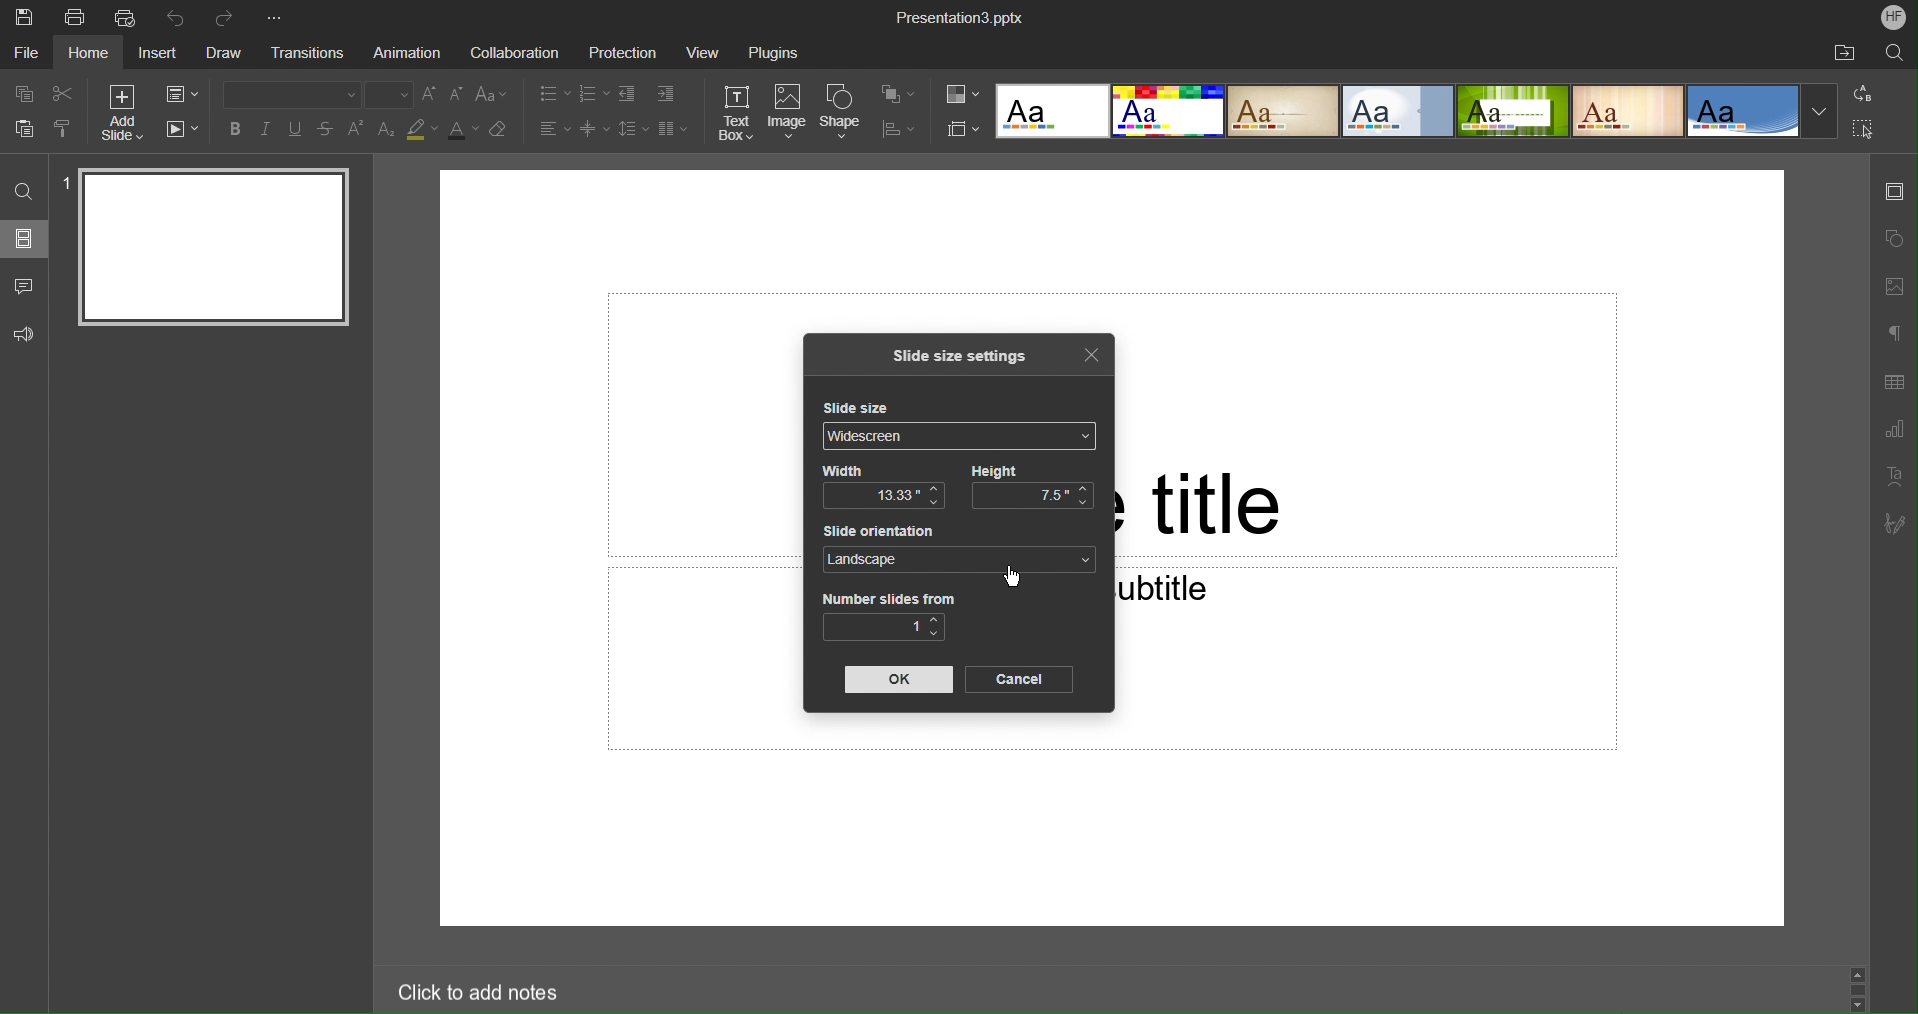 The height and width of the screenshot is (1014, 1918). What do you see at coordinates (233, 130) in the screenshot?
I see `Bold` at bounding box center [233, 130].